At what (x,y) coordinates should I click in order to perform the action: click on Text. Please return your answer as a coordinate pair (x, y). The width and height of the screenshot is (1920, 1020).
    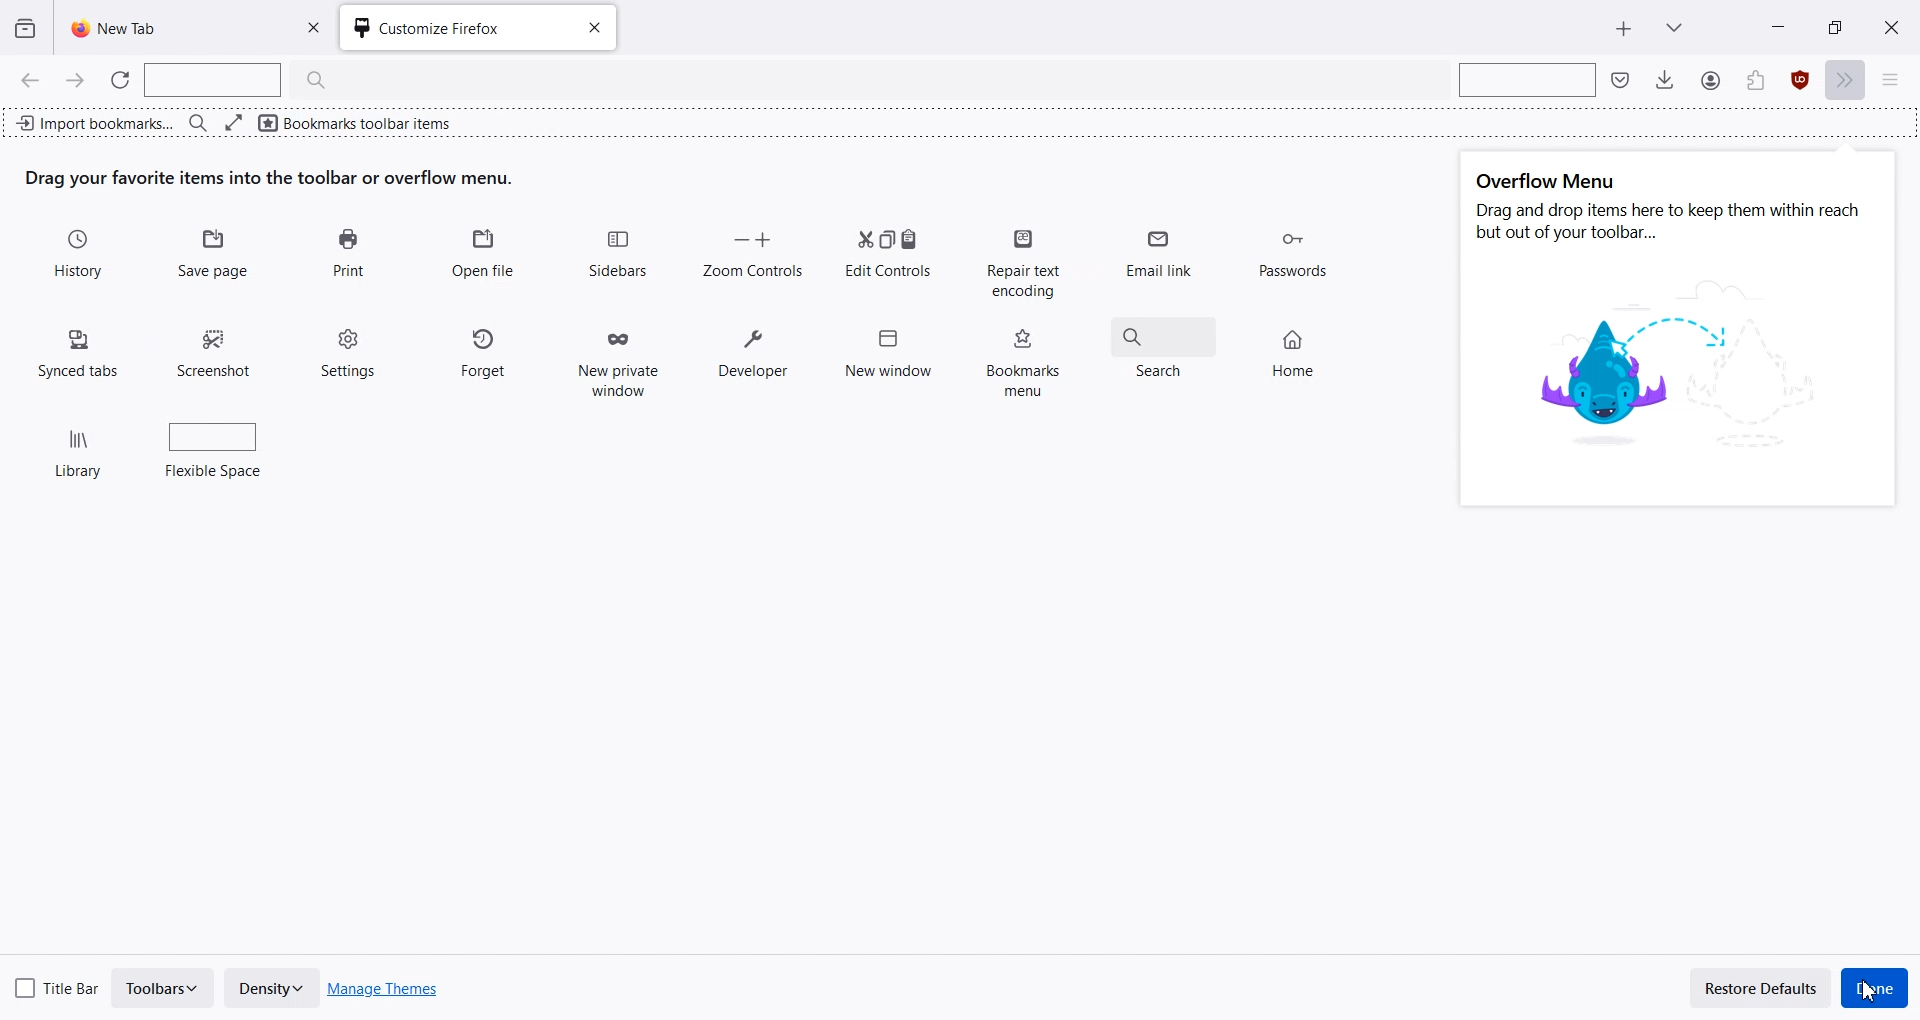
    Looking at the image, I should click on (1671, 208).